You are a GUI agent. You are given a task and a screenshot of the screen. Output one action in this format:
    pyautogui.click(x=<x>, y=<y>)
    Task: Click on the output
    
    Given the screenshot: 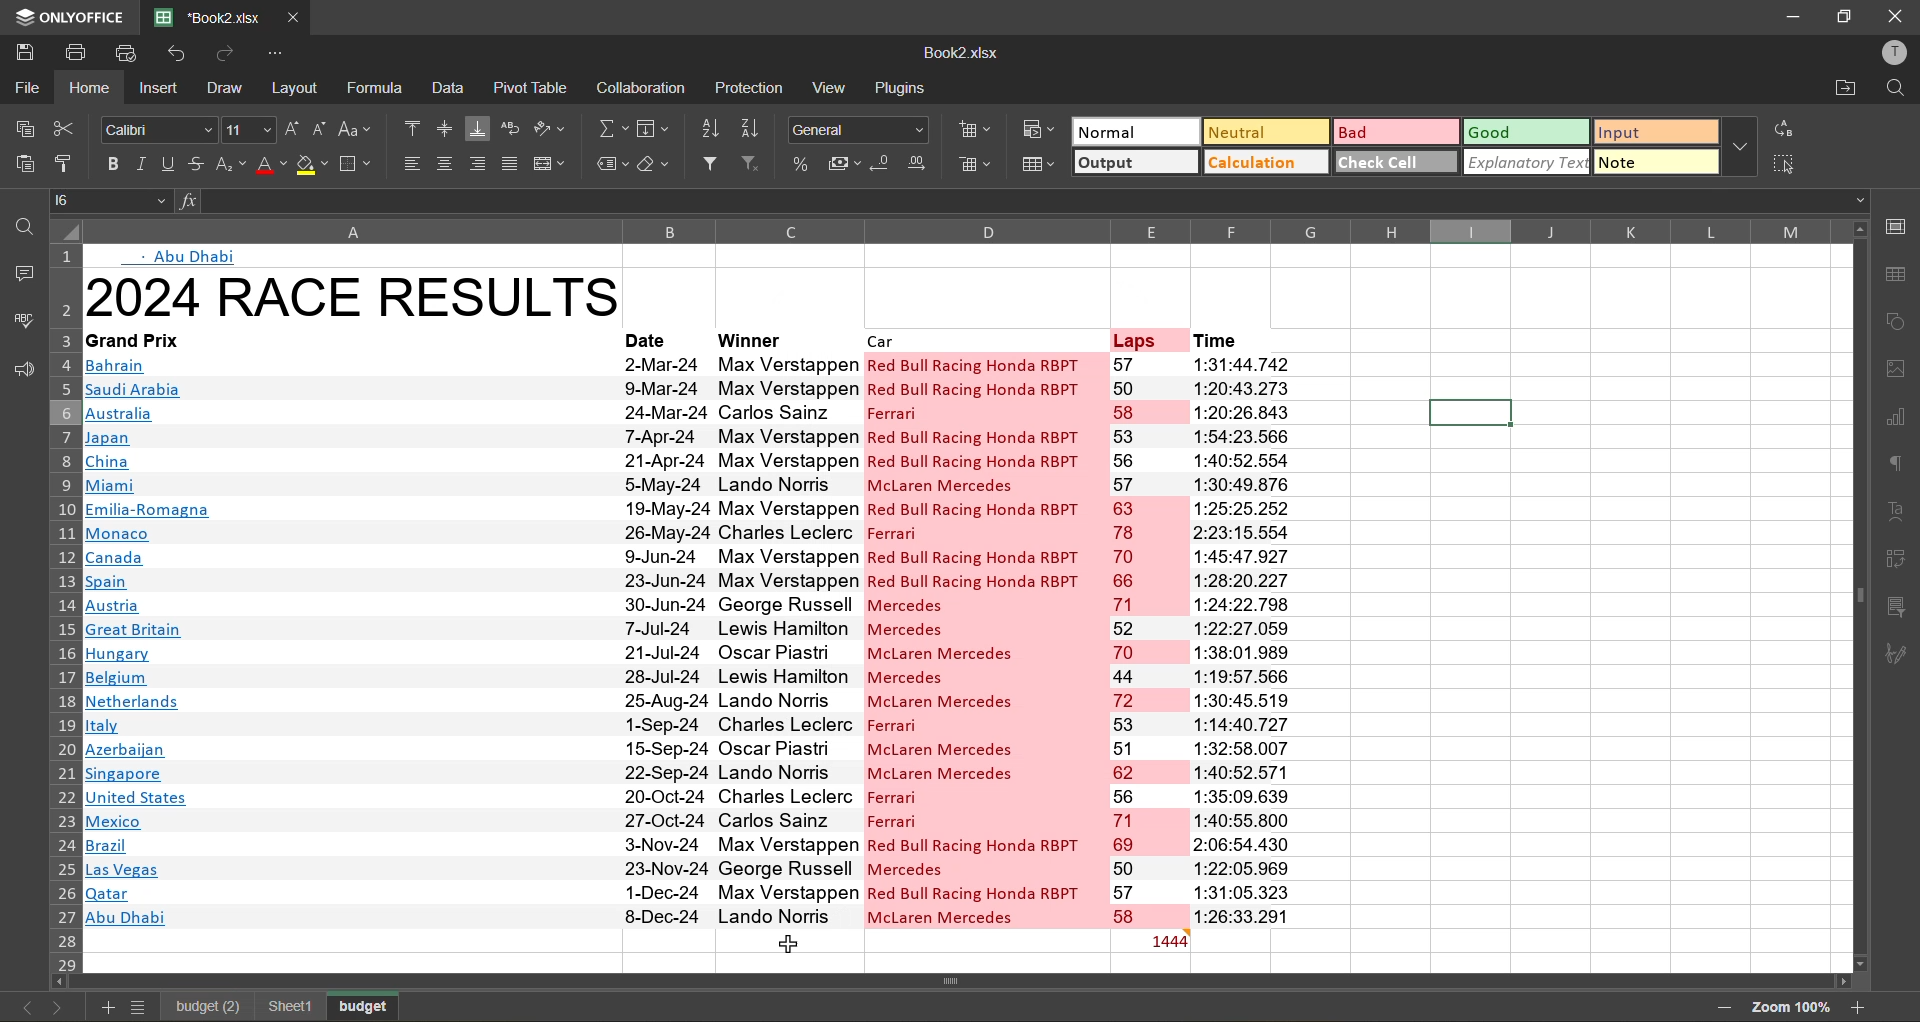 What is the action you would take?
    pyautogui.click(x=1135, y=164)
    